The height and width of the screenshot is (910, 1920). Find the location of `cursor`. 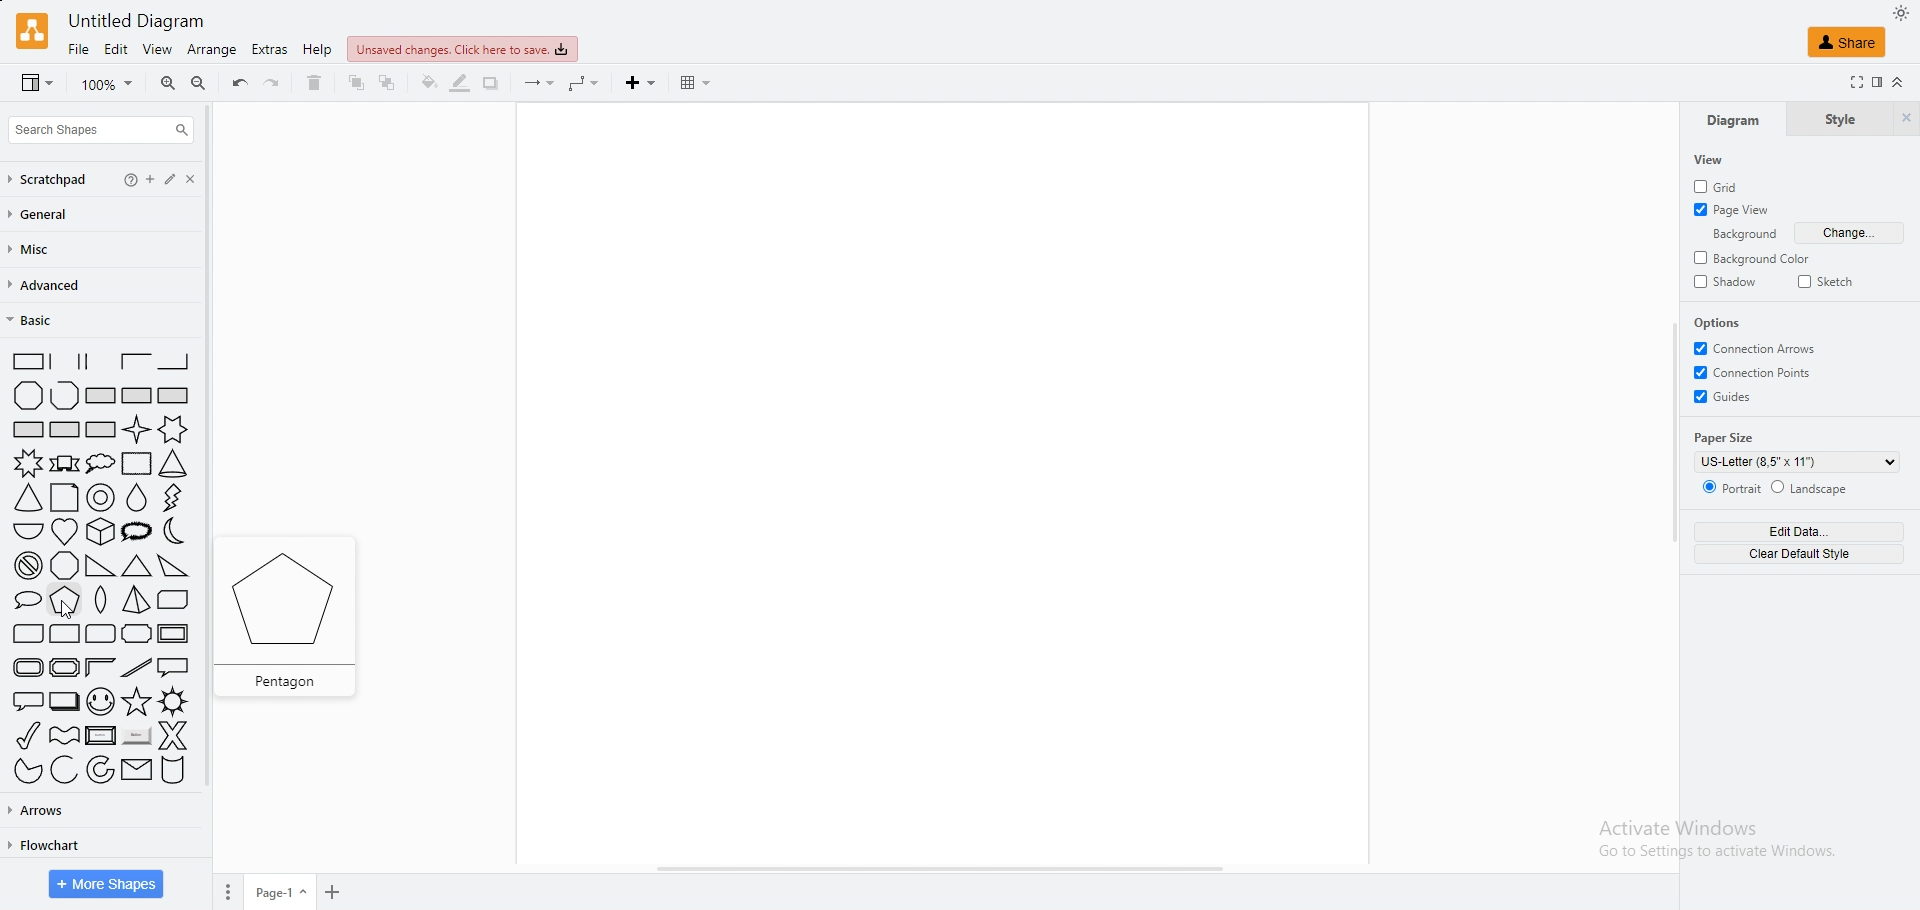

cursor is located at coordinates (76, 613).